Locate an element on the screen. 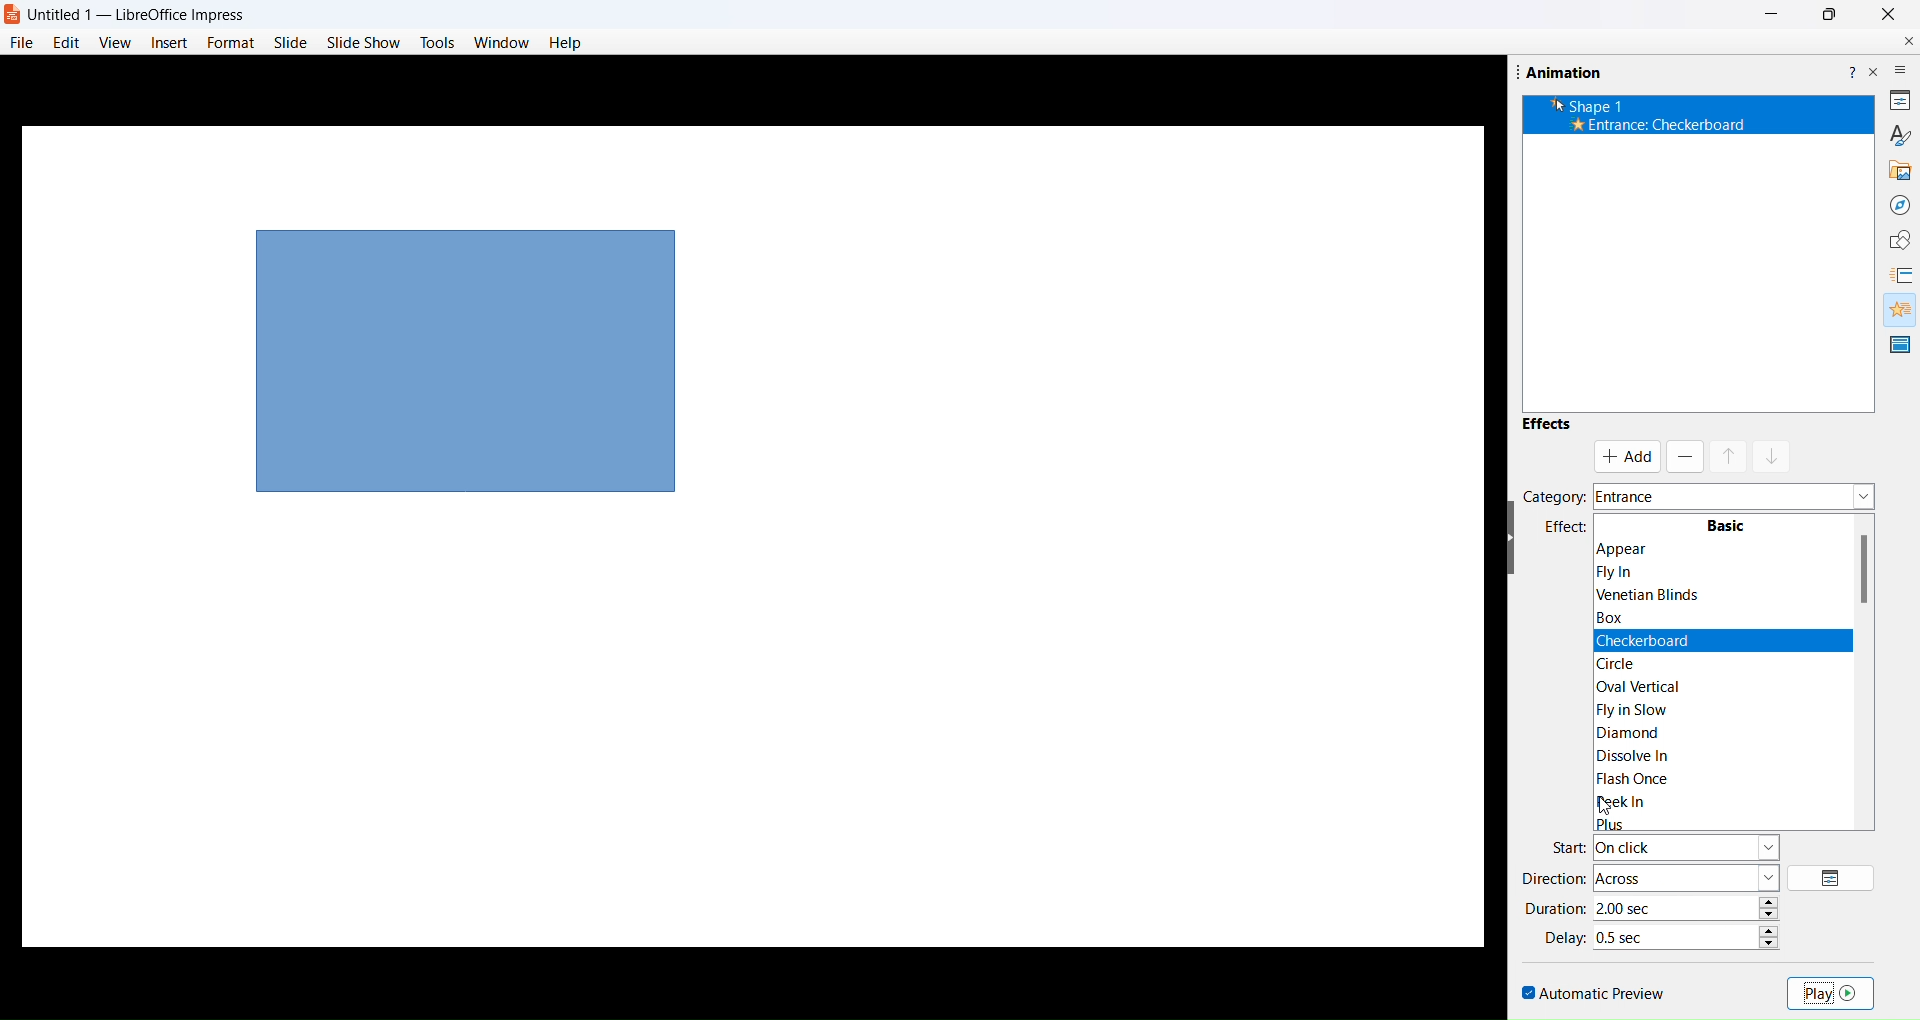 This screenshot has height=1020, width=1920. option activate is located at coordinates (1625, 459).